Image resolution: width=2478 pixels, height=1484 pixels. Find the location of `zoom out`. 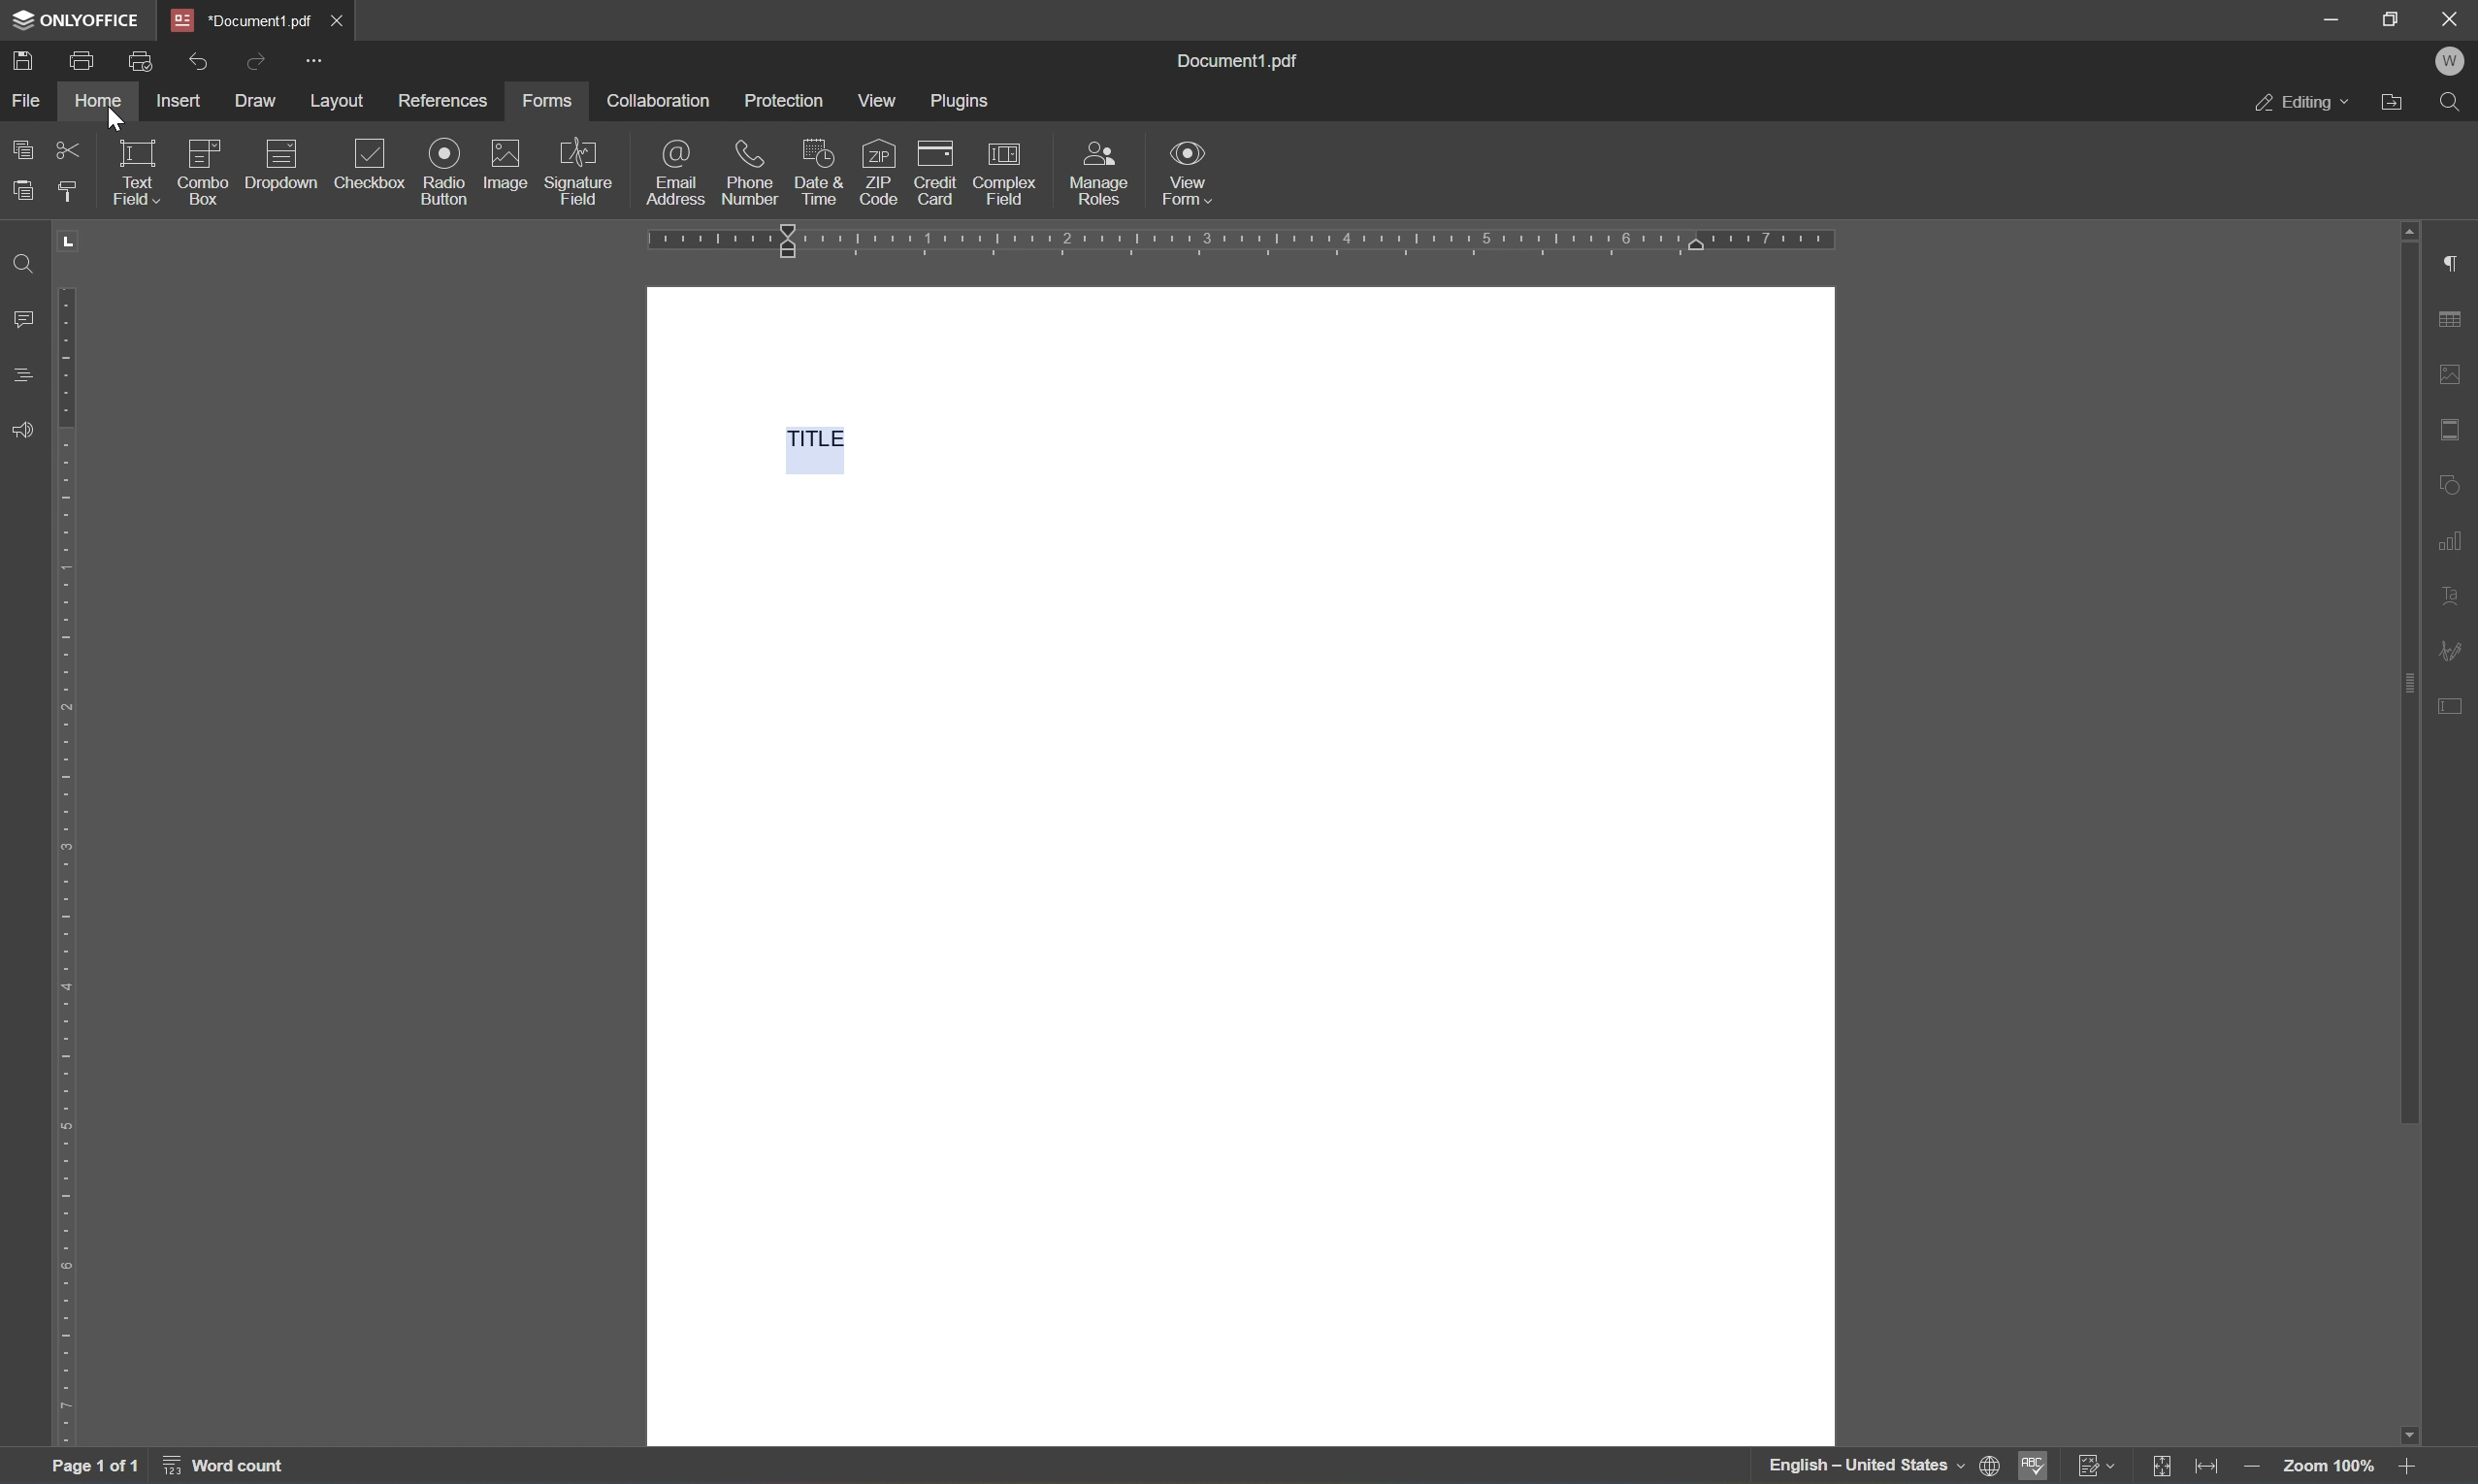

zoom out is located at coordinates (2251, 1467).